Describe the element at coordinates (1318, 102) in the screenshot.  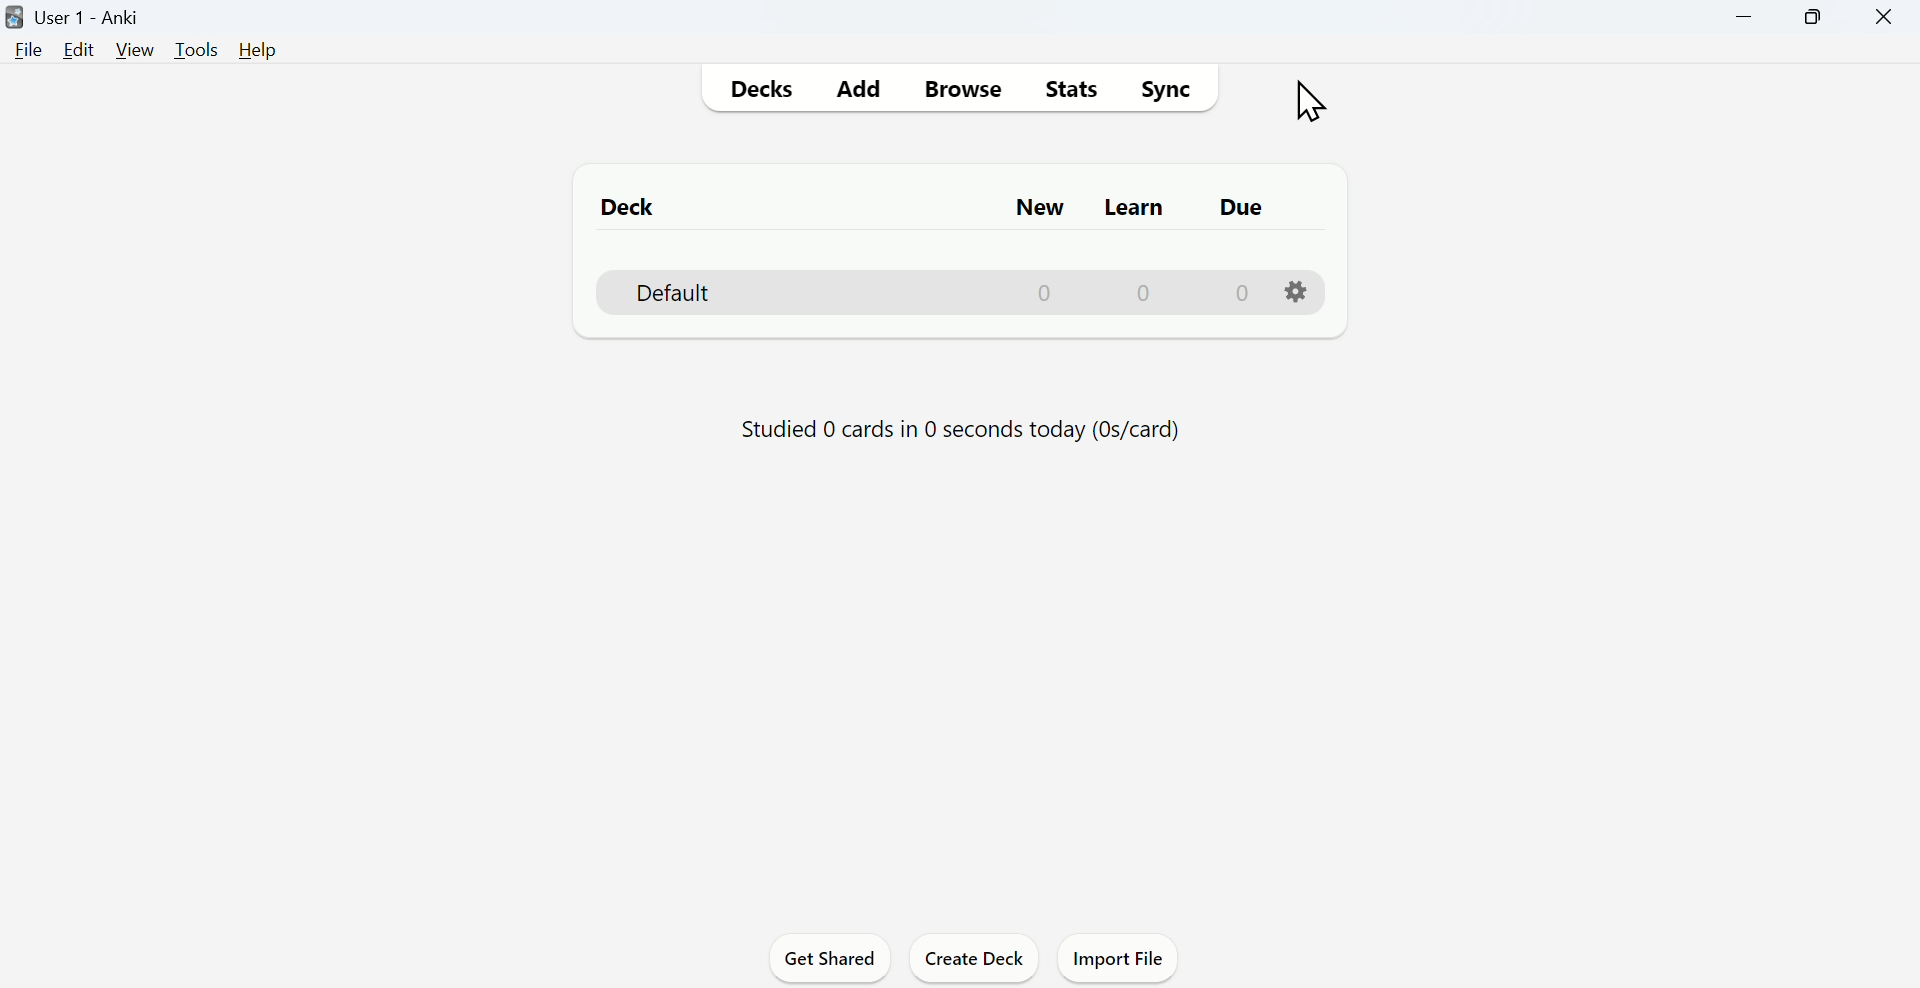
I see `cursor` at that location.